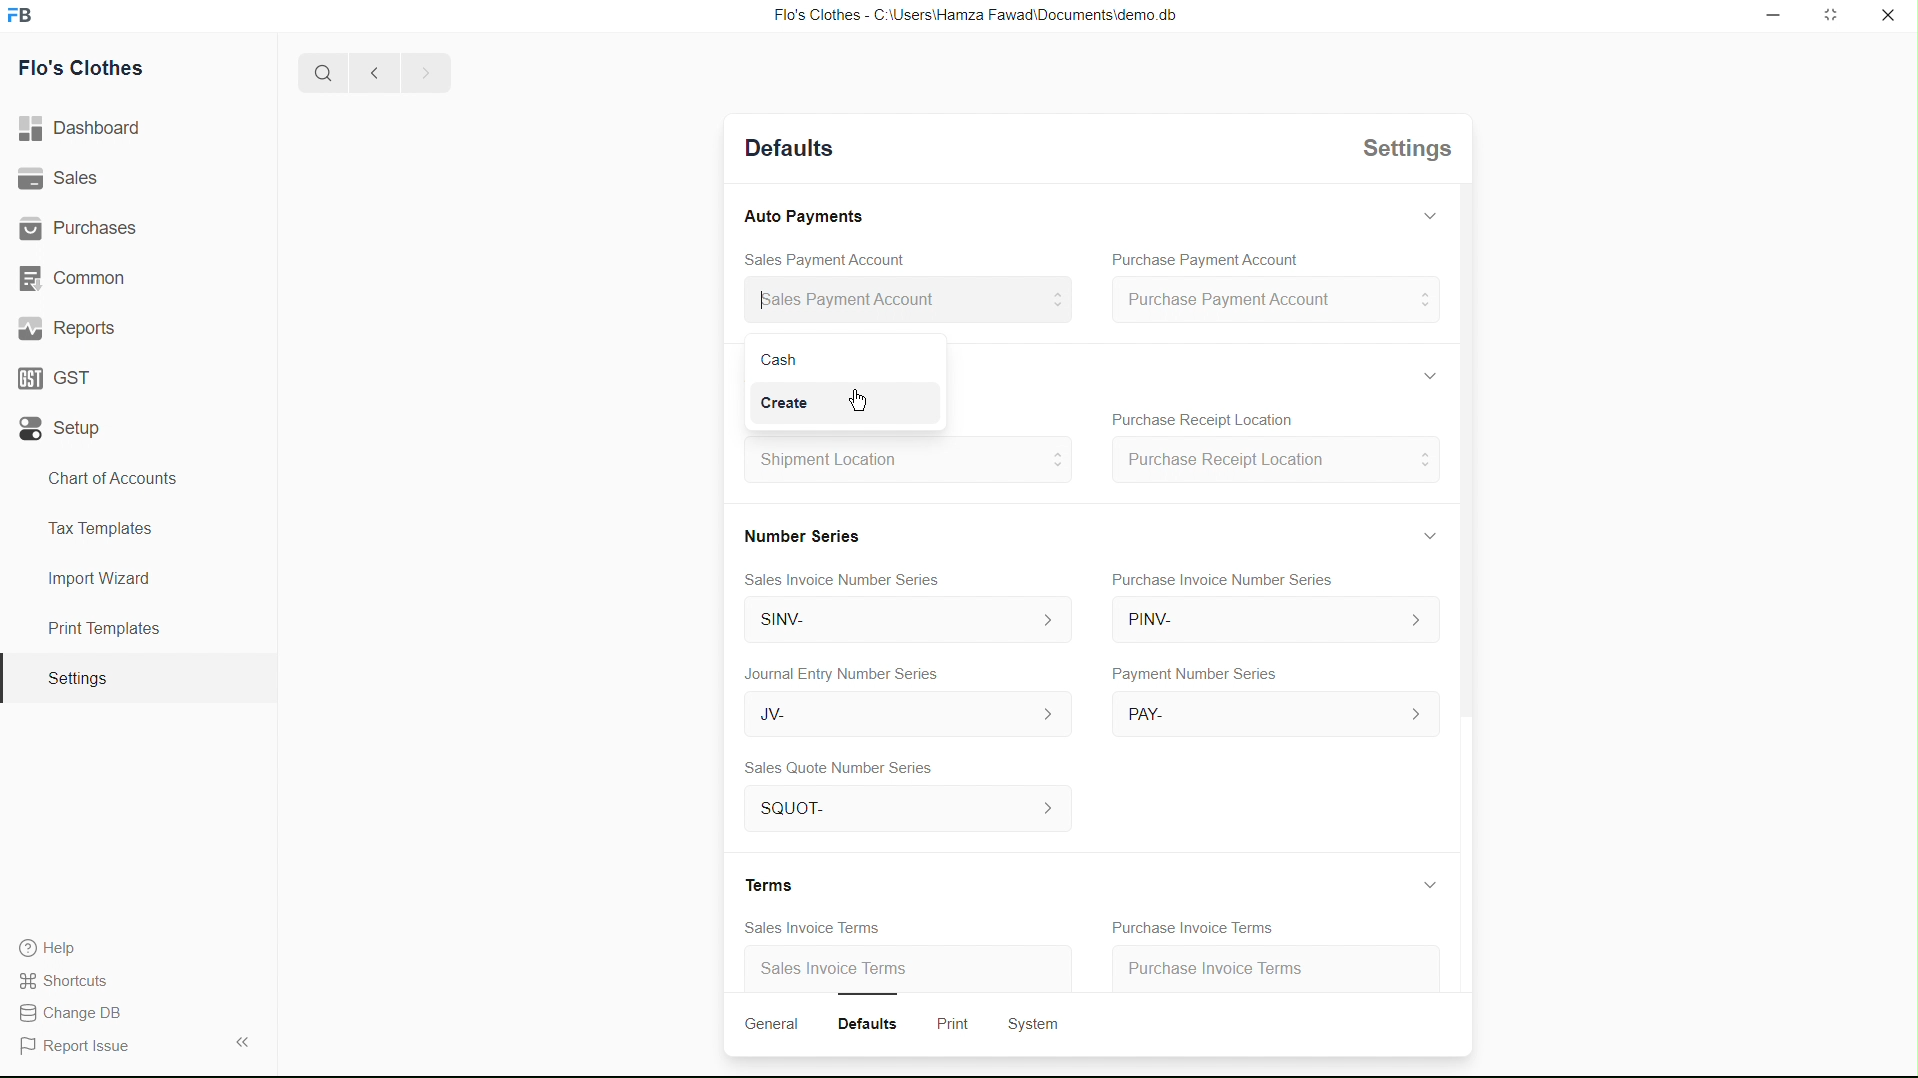 Image resolution: width=1918 pixels, height=1078 pixels. Describe the element at coordinates (87, 225) in the screenshot. I see `| Purchases` at that location.